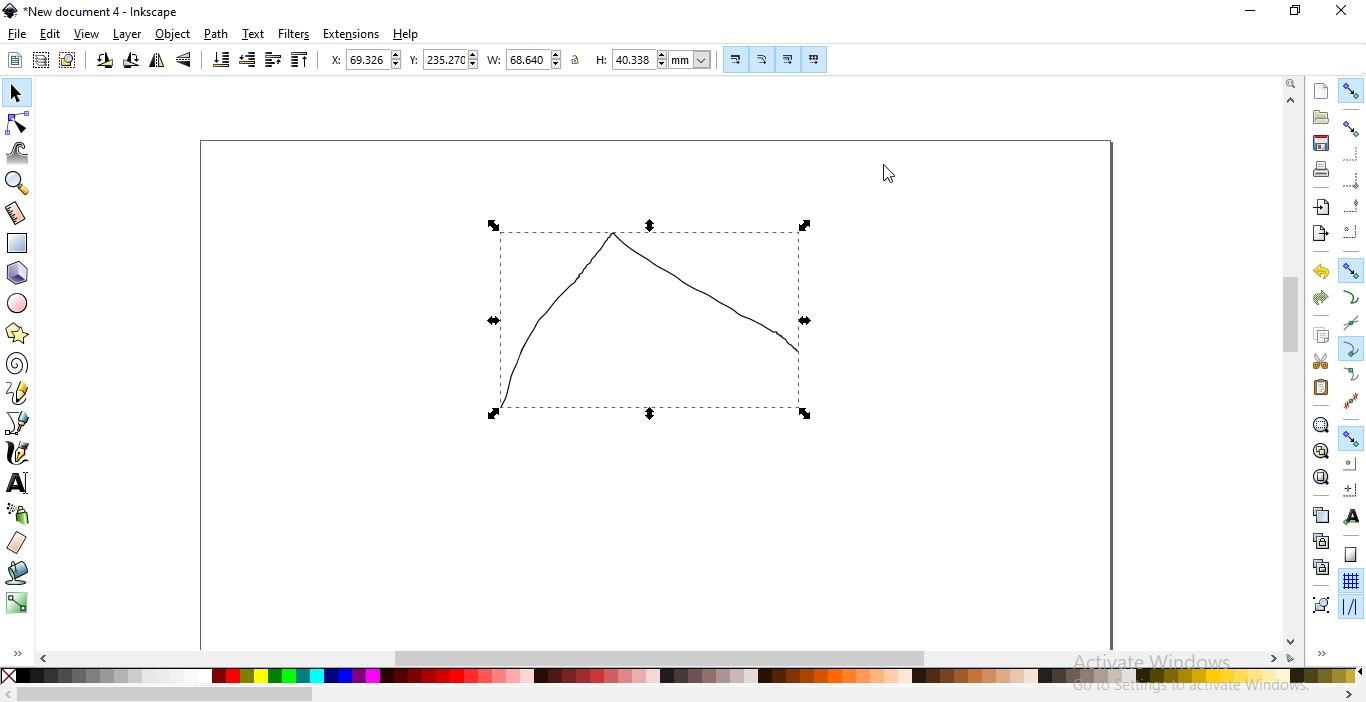 The image size is (1366, 702). What do you see at coordinates (18, 423) in the screenshot?
I see `draw bezier lines and straight lines` at bounding box center [18, 423].